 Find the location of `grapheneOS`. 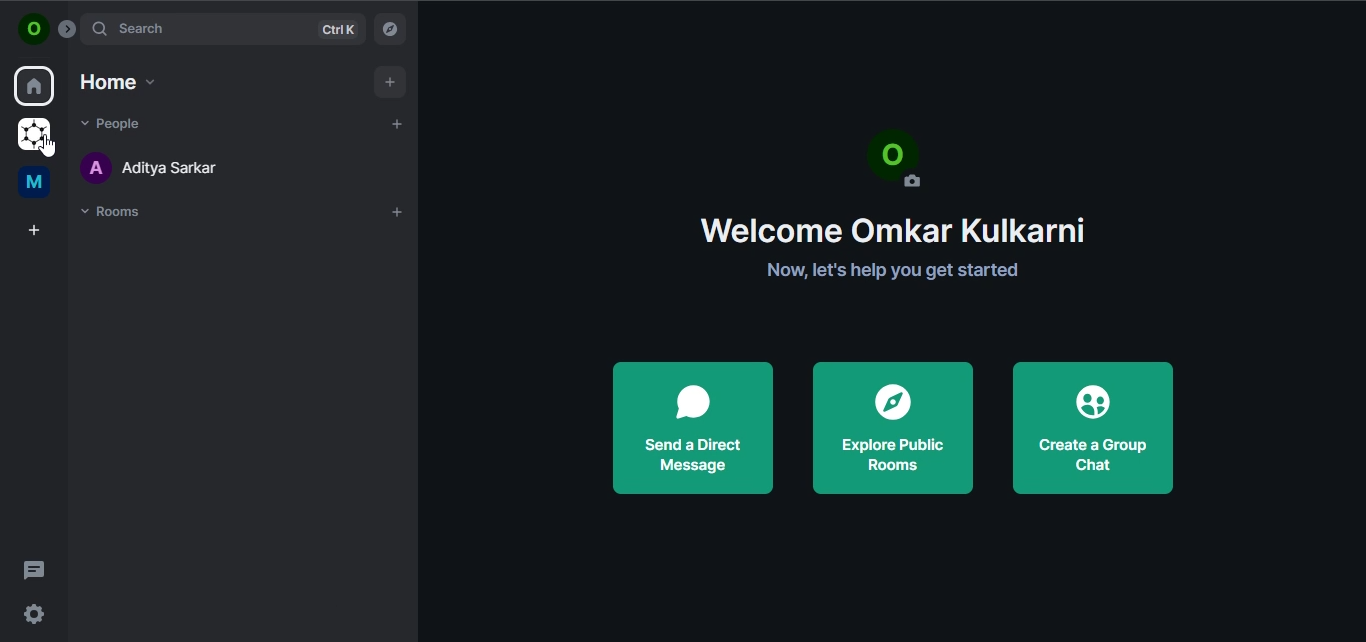

grapheneOS is located at coordinates (37, 136).